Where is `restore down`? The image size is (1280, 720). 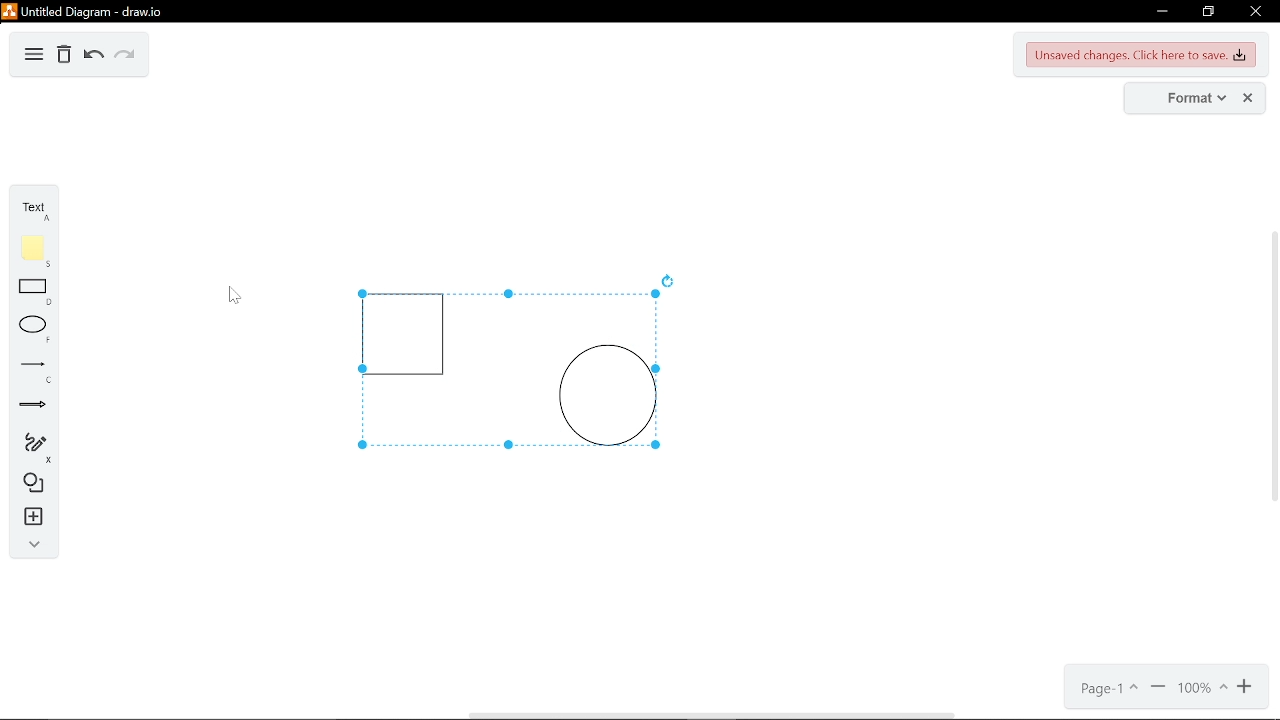 restore down is located at coordinates (1207, 13).